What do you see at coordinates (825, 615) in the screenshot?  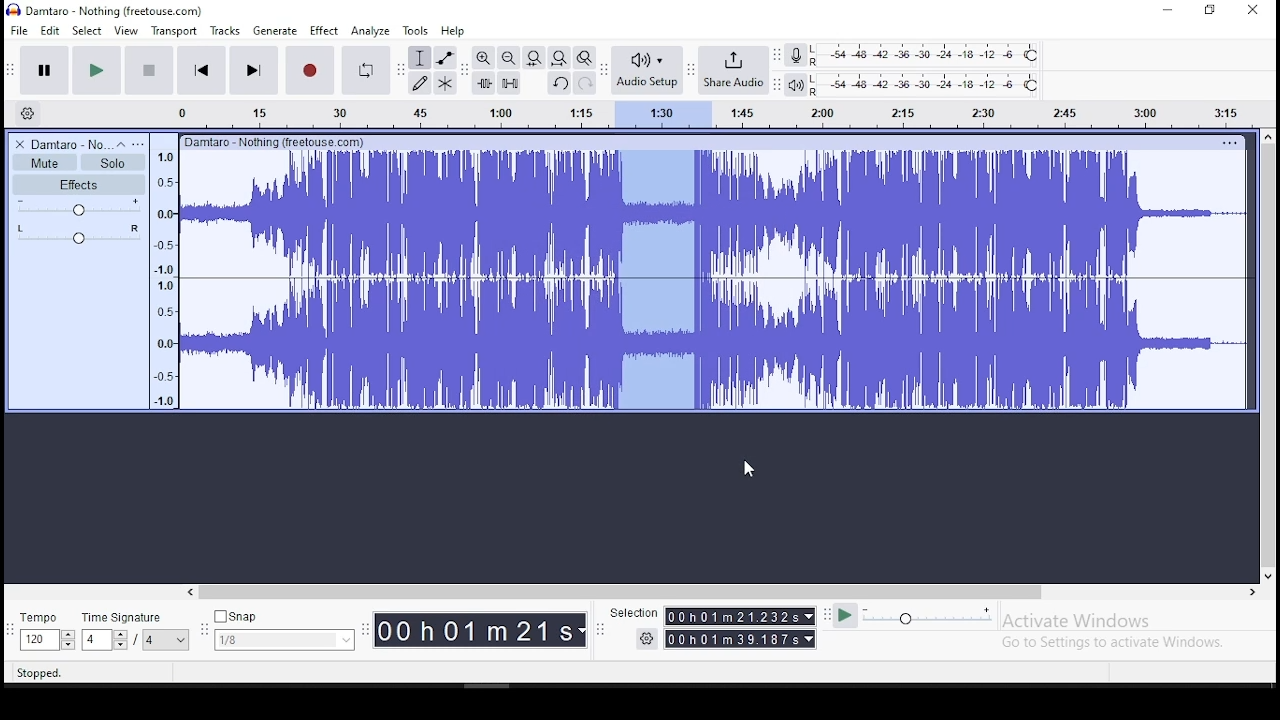 I see `` at bounding box center [825, 615].